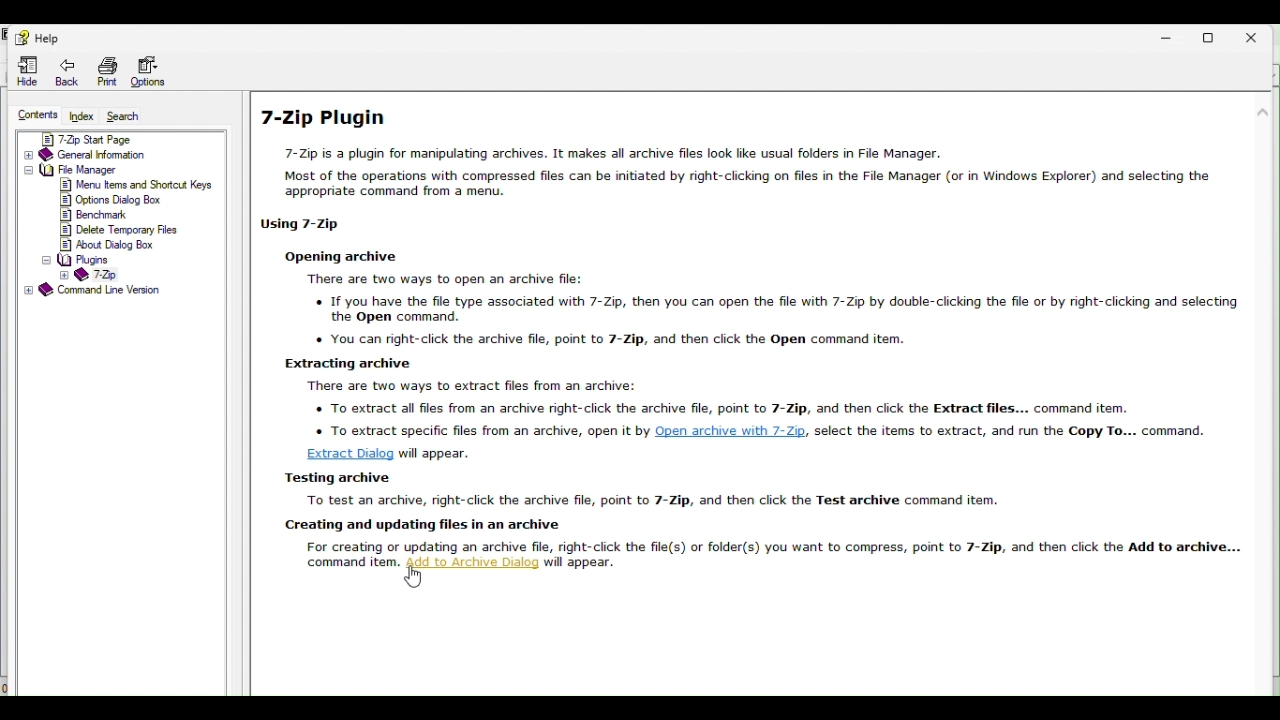 The image size is (1280, 720). I want to click on ,, select the items to extract, and run the Copy To... command., so click(1012, 429).